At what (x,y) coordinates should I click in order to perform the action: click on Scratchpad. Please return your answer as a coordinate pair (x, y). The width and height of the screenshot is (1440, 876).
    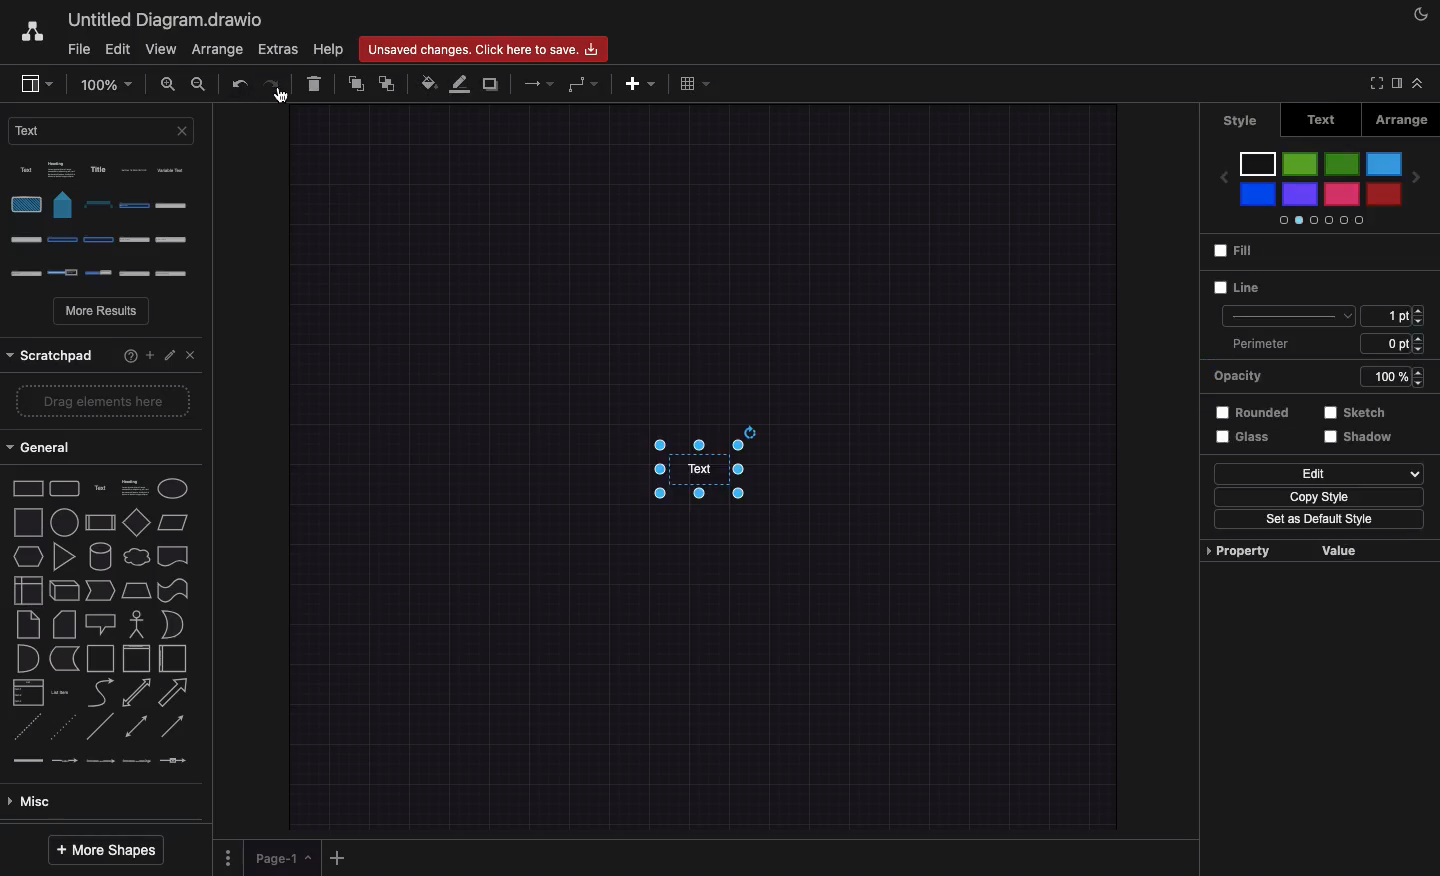
    Looking at the image, I should click on (51, 353).